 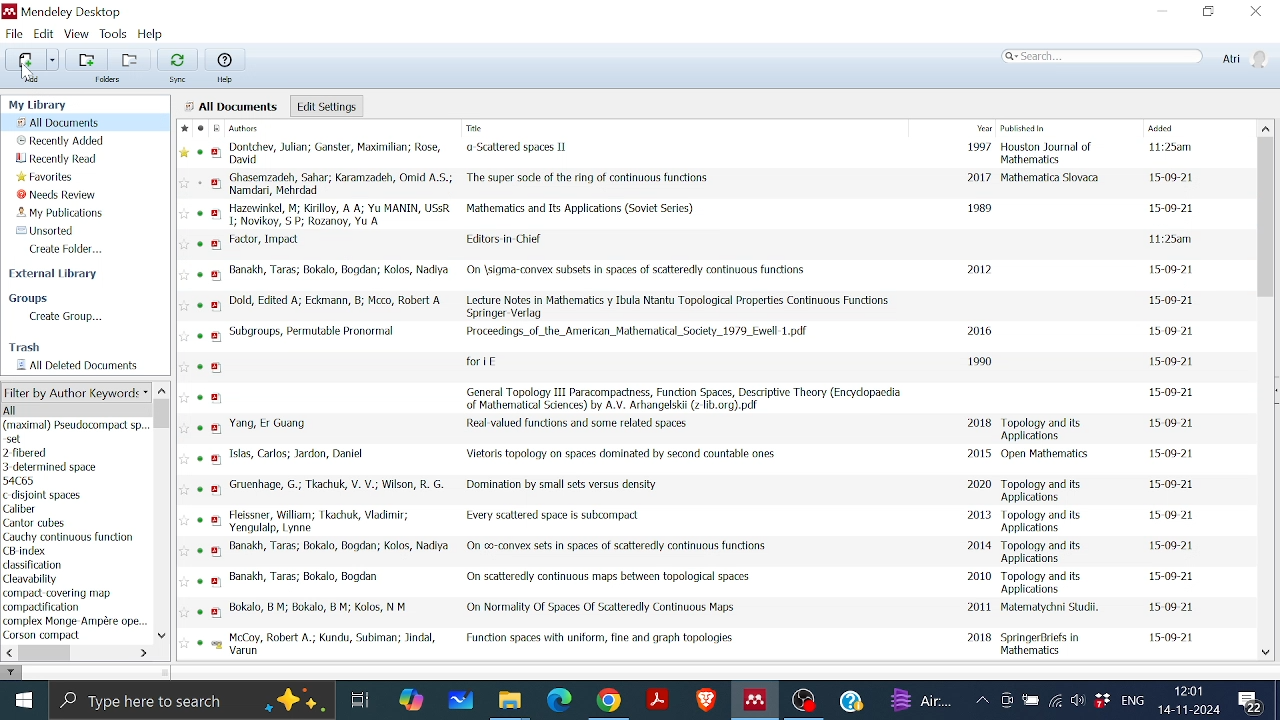 What do you see at coordinates (216, 215) in the screenshot?
I see `pdf` at bounding box center [216, 215].